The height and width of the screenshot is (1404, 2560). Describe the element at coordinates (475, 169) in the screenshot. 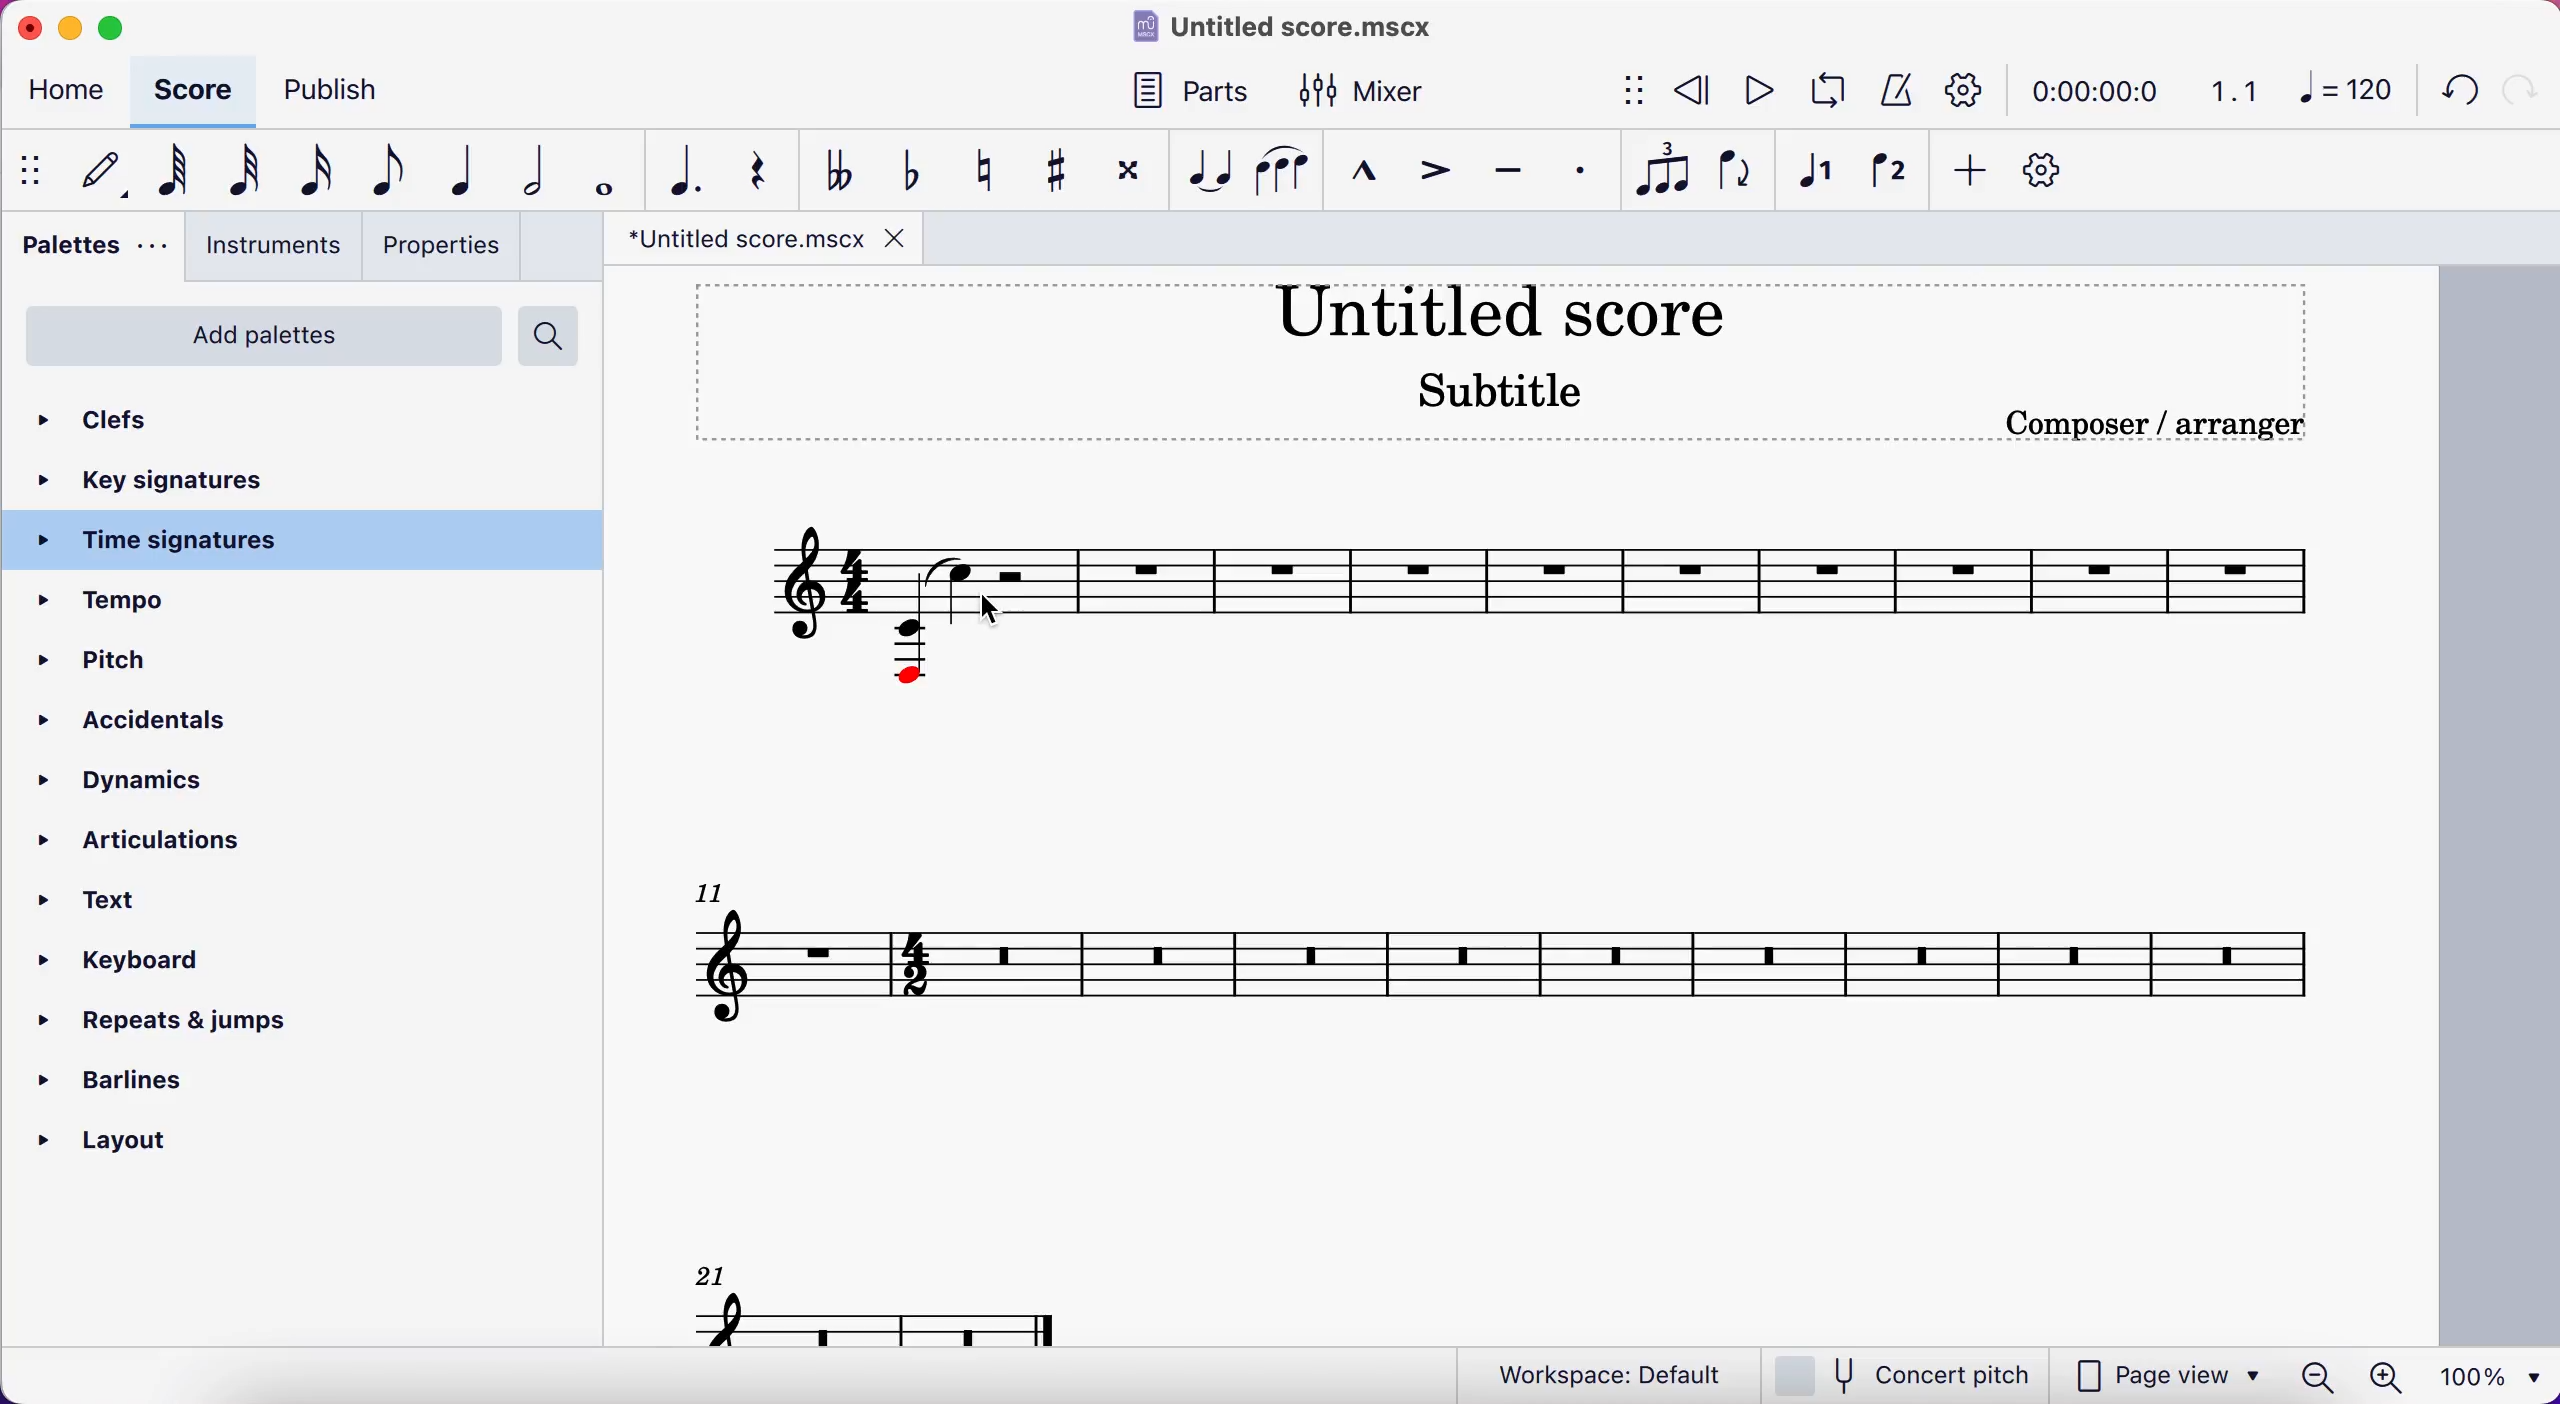

I see `quarter note` at that location.